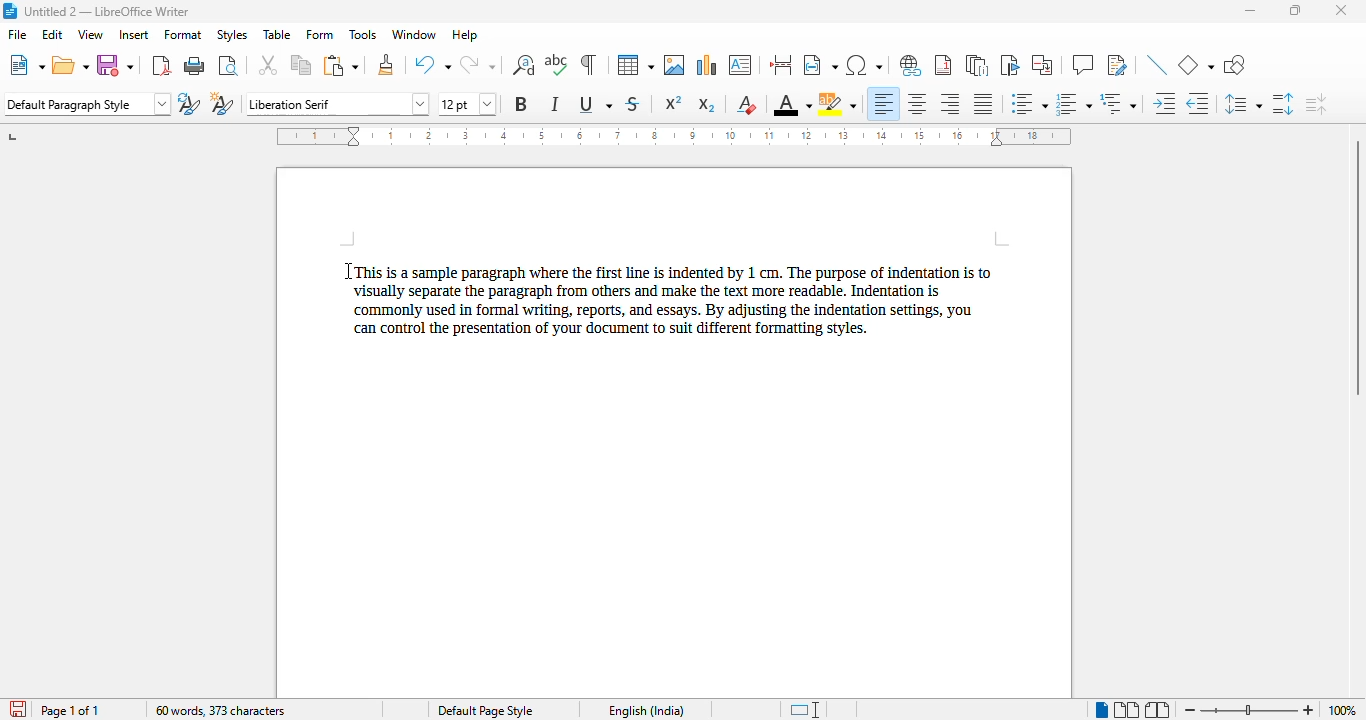  I want to click on save, so click(115, 66).